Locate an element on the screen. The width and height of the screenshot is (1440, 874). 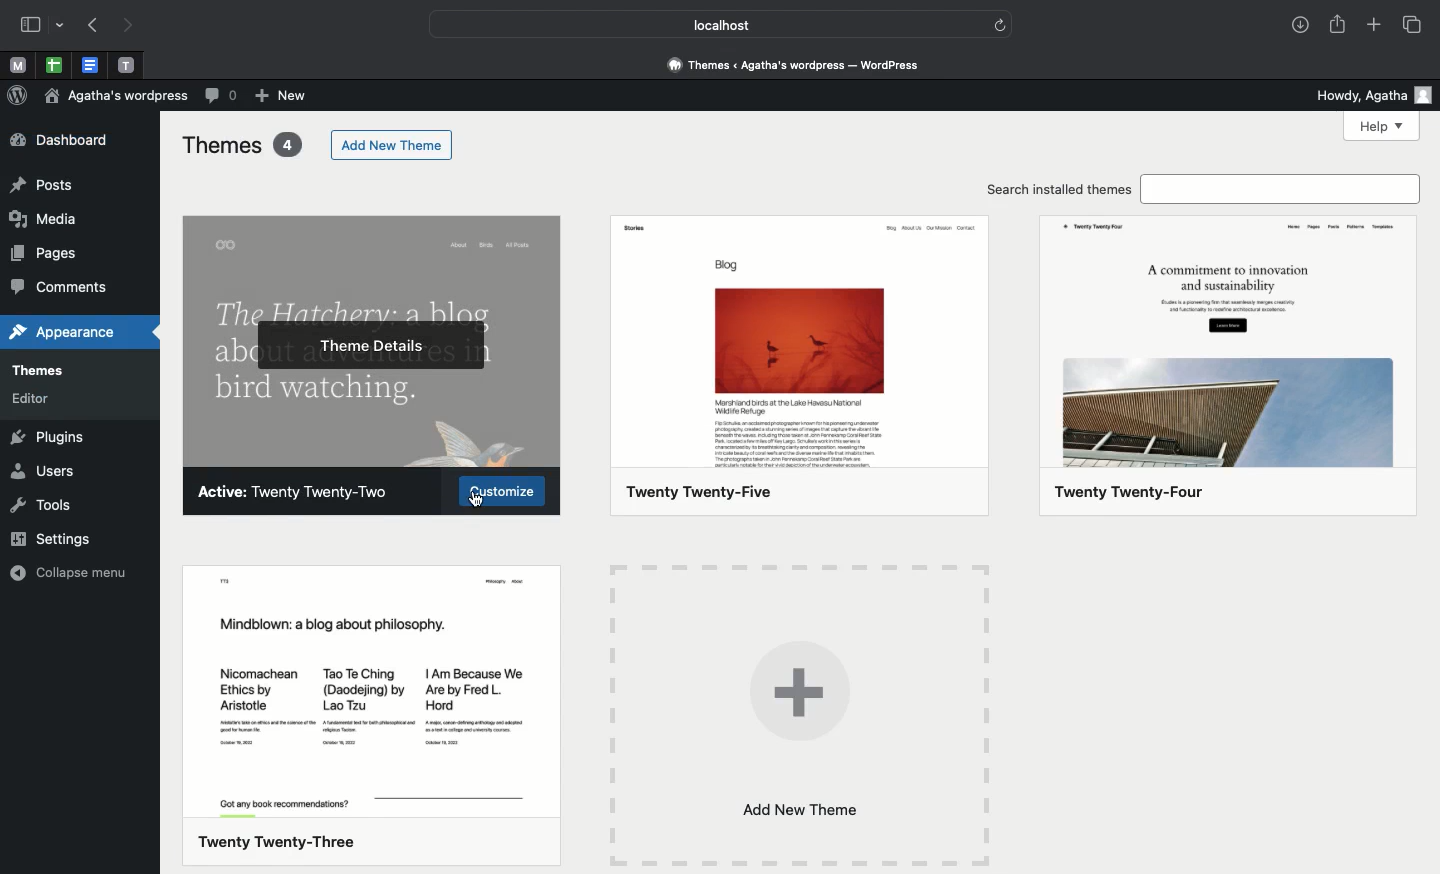
2025 theme is located at coordinates (807, 370).